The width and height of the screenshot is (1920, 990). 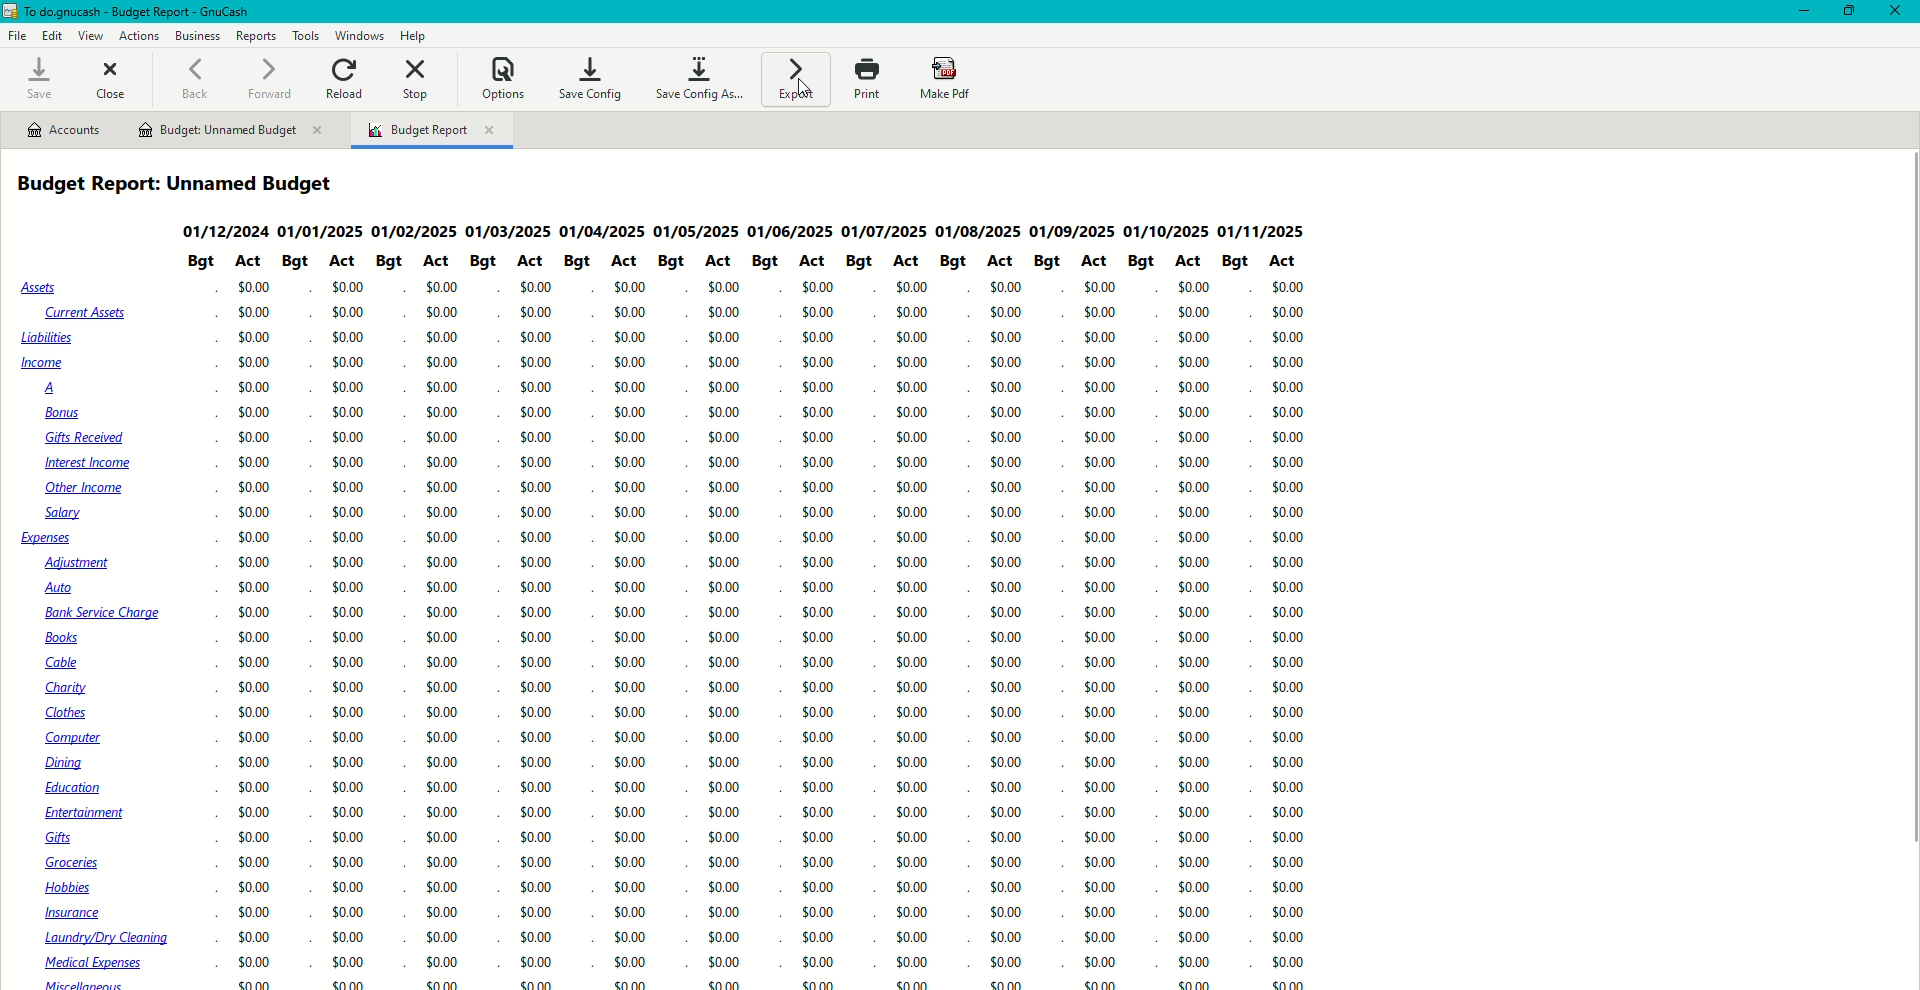 I want to click on Accounts and Sub-accounts, so click(x=106, y=633).